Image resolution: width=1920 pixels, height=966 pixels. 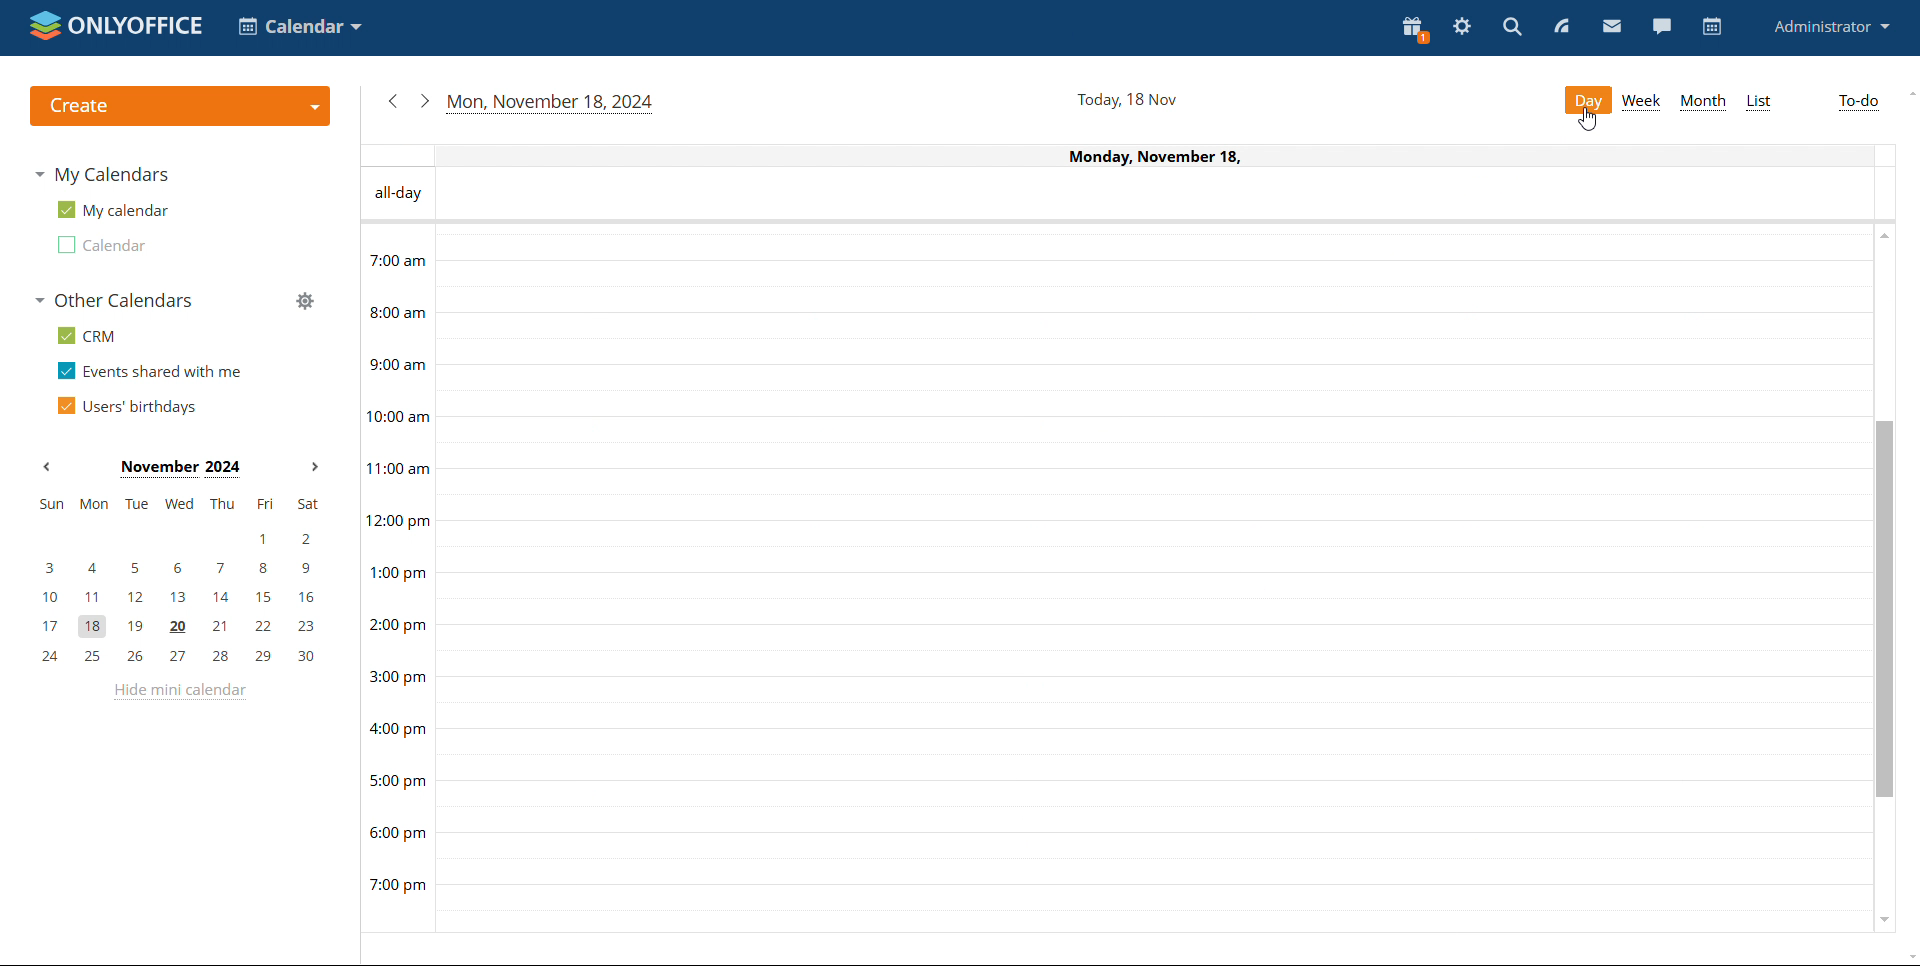 I want to click on my calendar, so click(x=112, y=210).